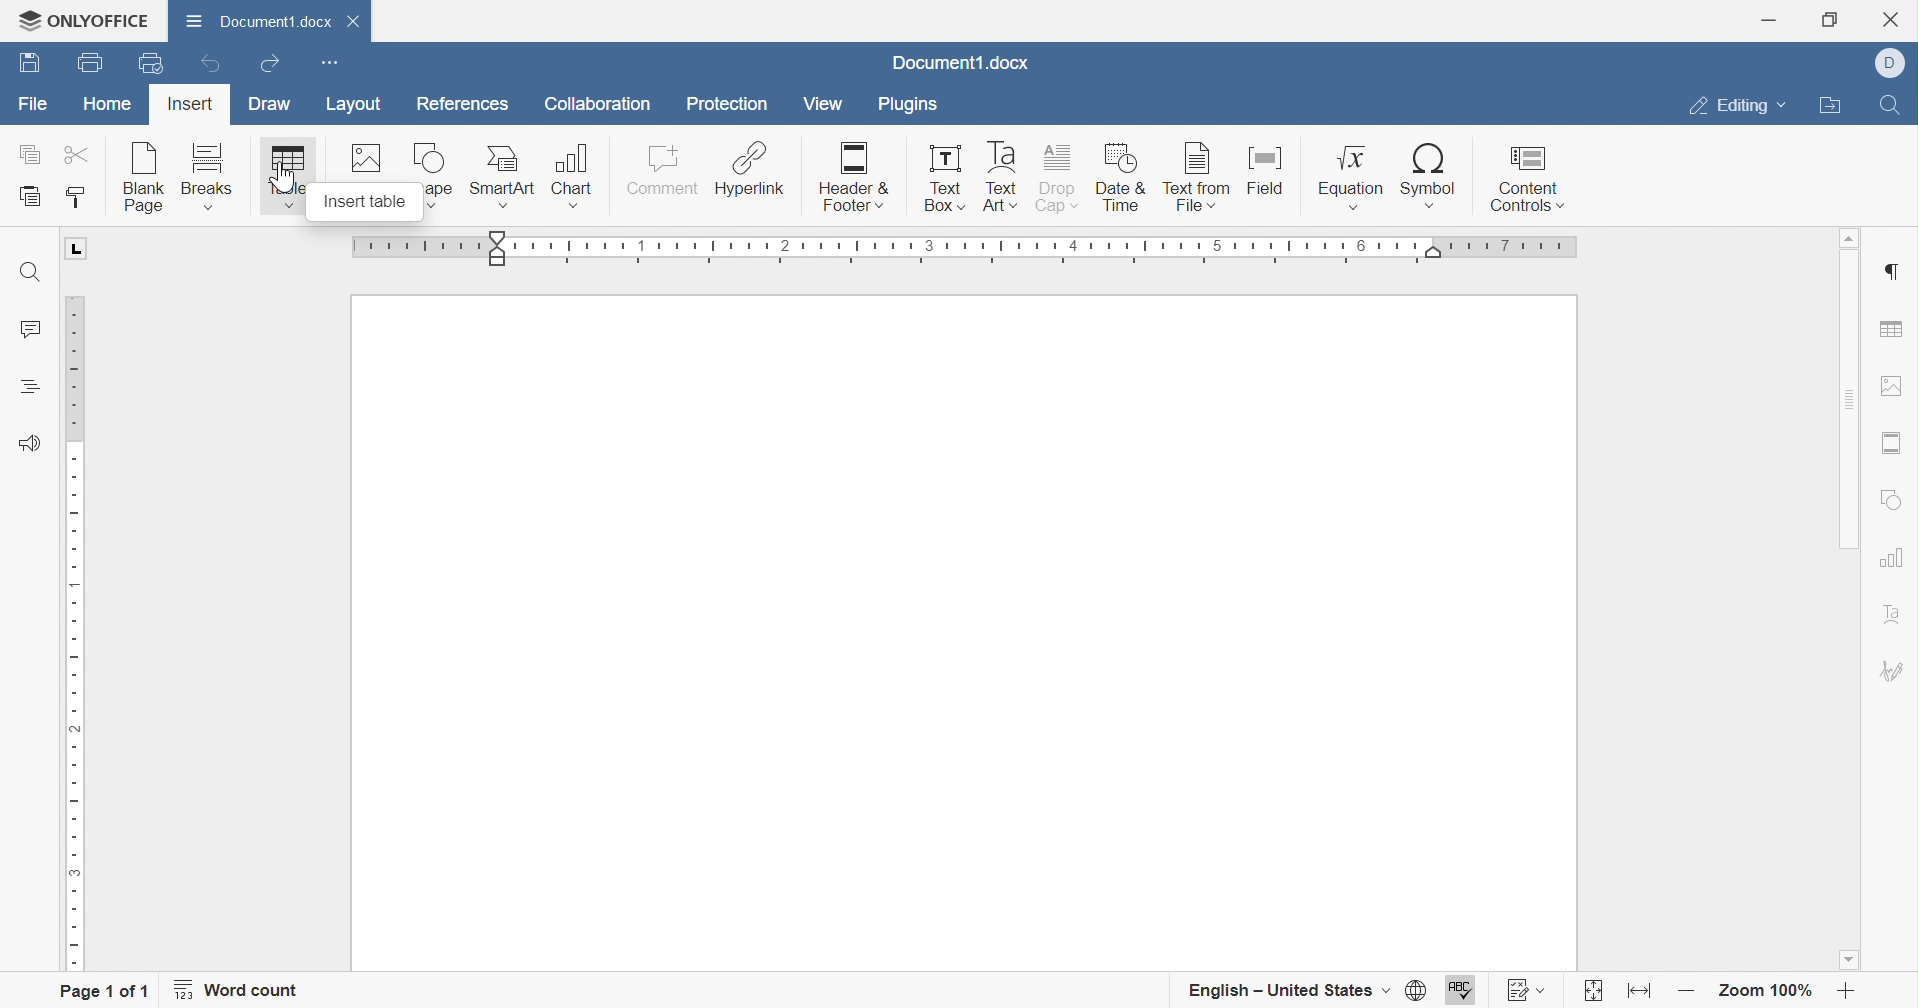 This screenshot has height=1008, width=1918. I want to click on Comments, so click(33, 327).